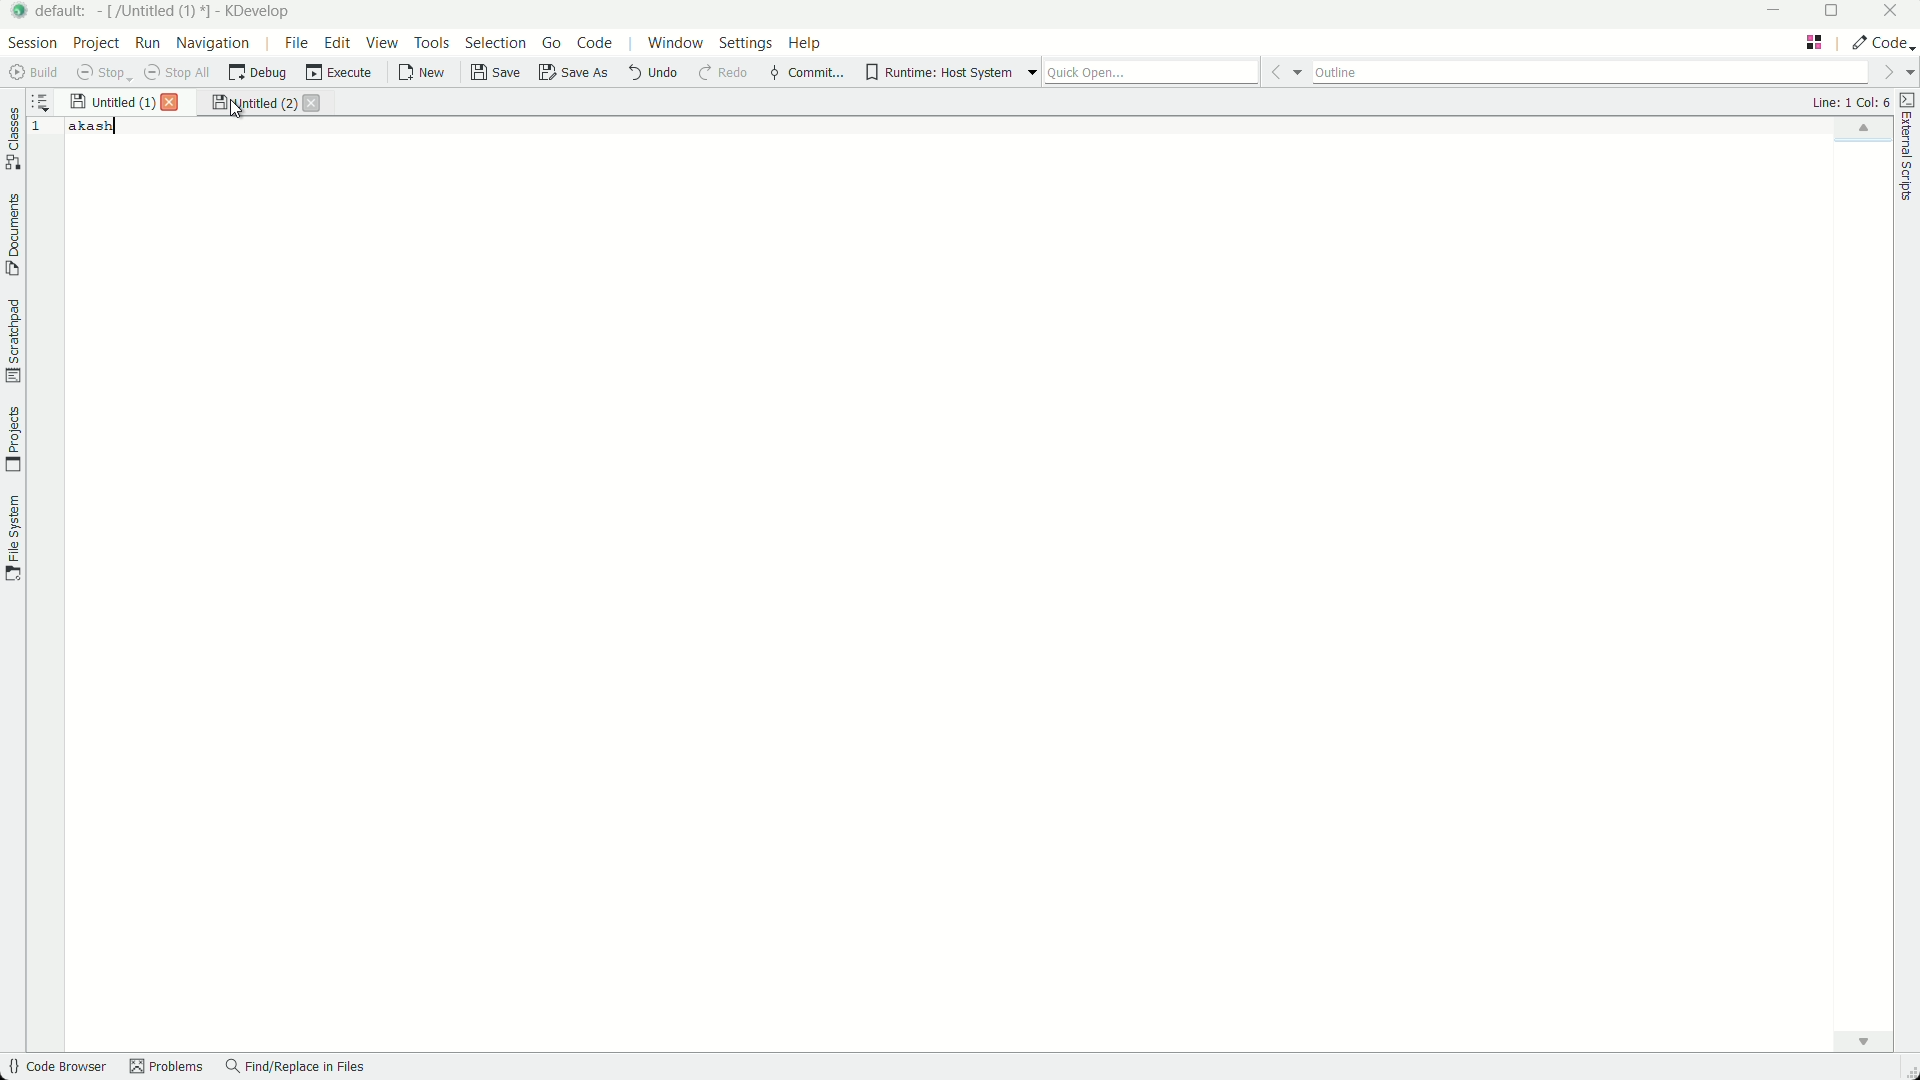  I want to click on file 1 name, so click(111, 103).